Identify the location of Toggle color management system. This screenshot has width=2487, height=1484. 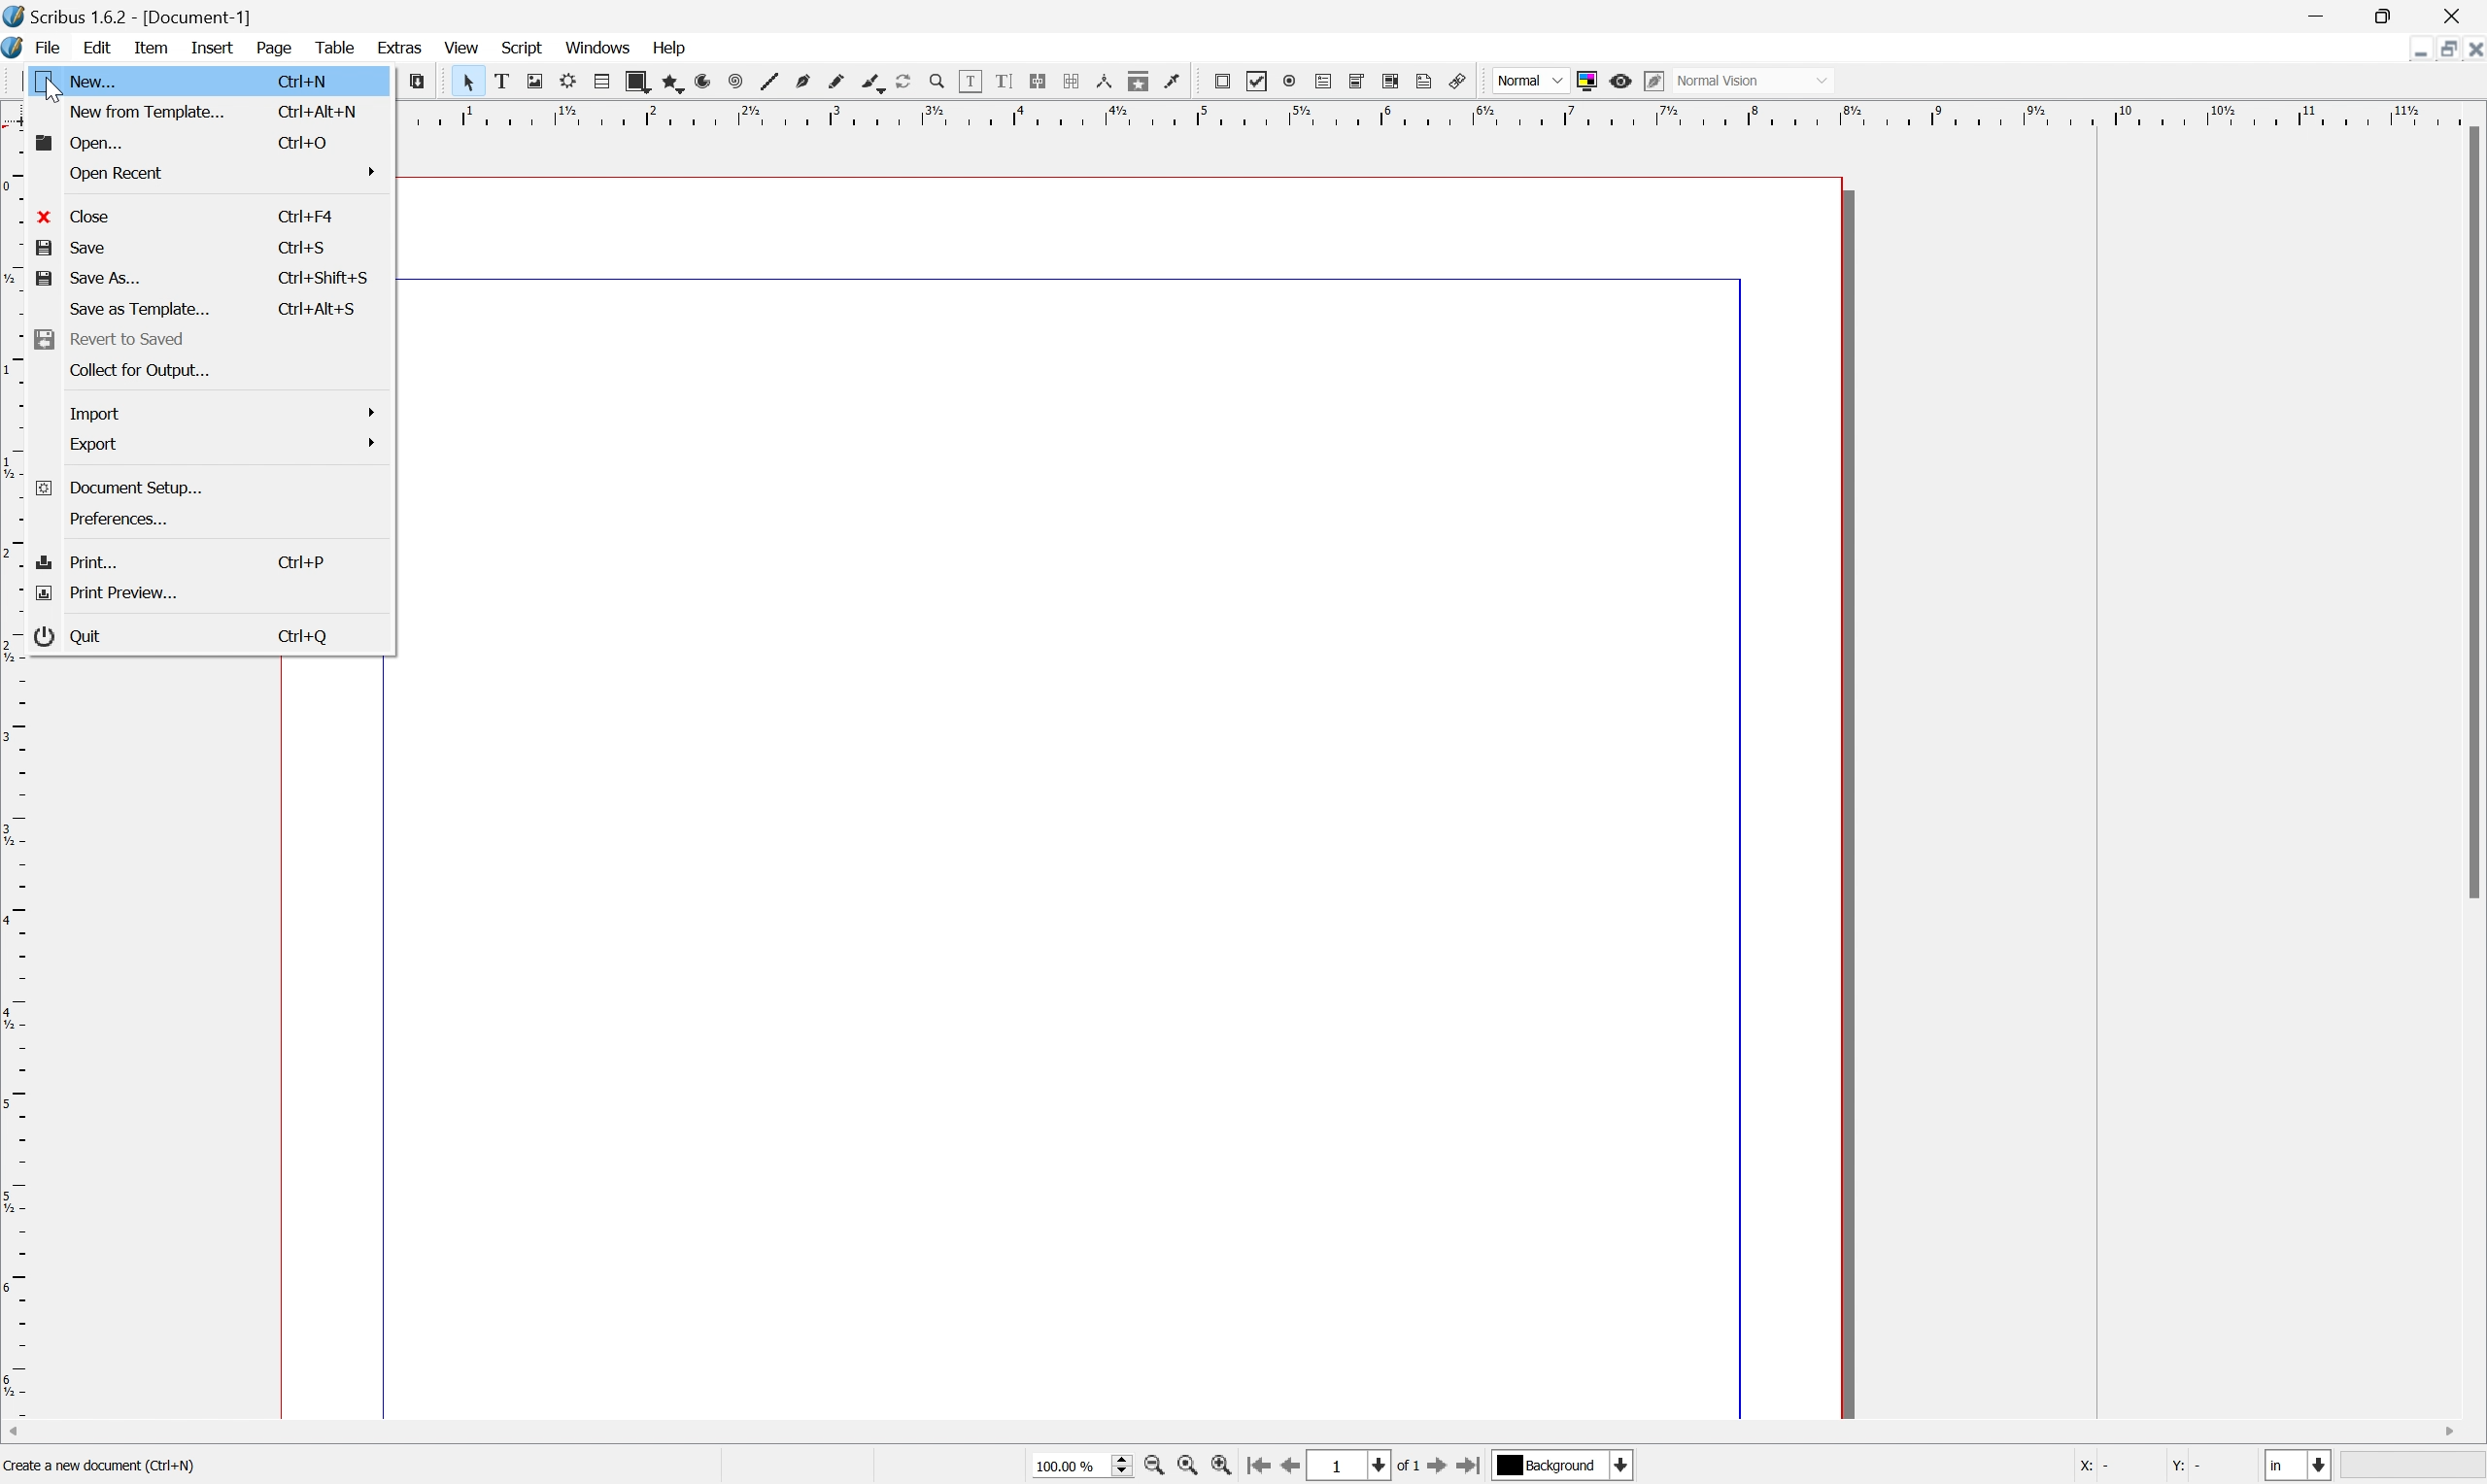
(1587, 79).